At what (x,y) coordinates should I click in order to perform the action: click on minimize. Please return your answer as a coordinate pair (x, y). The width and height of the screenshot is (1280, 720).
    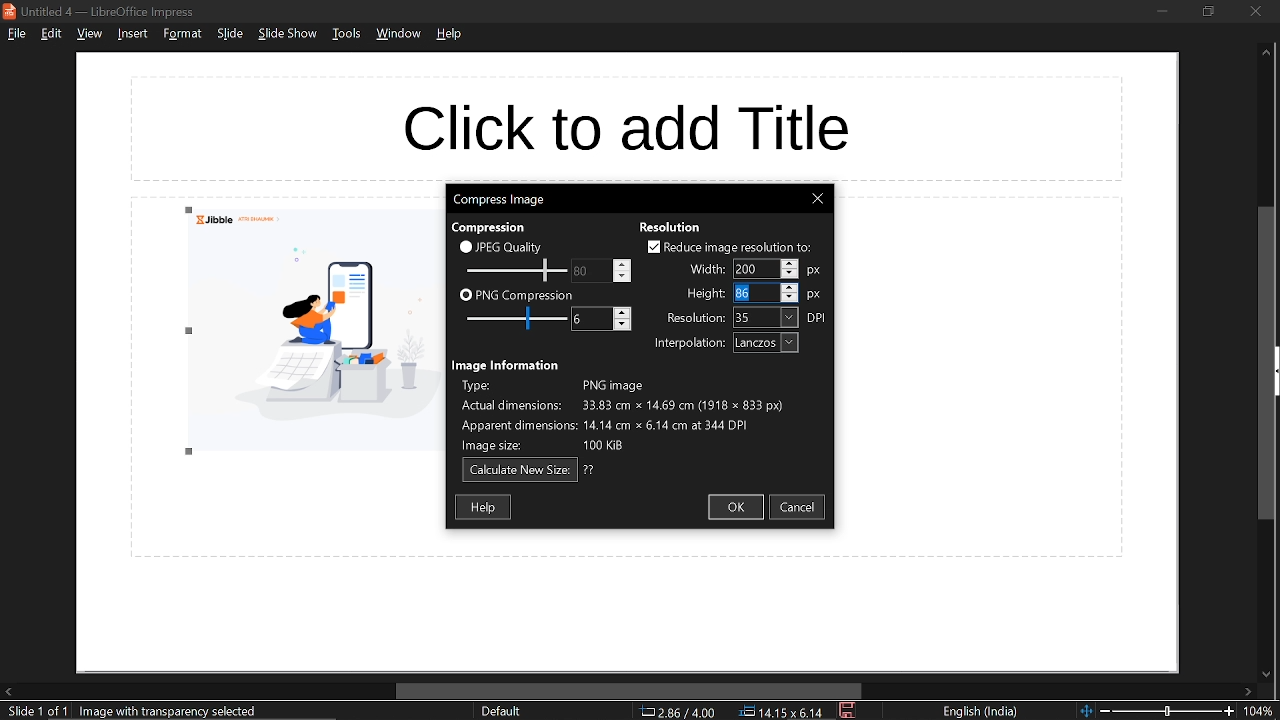
    Looking at the image, I should click on (1162, 10).